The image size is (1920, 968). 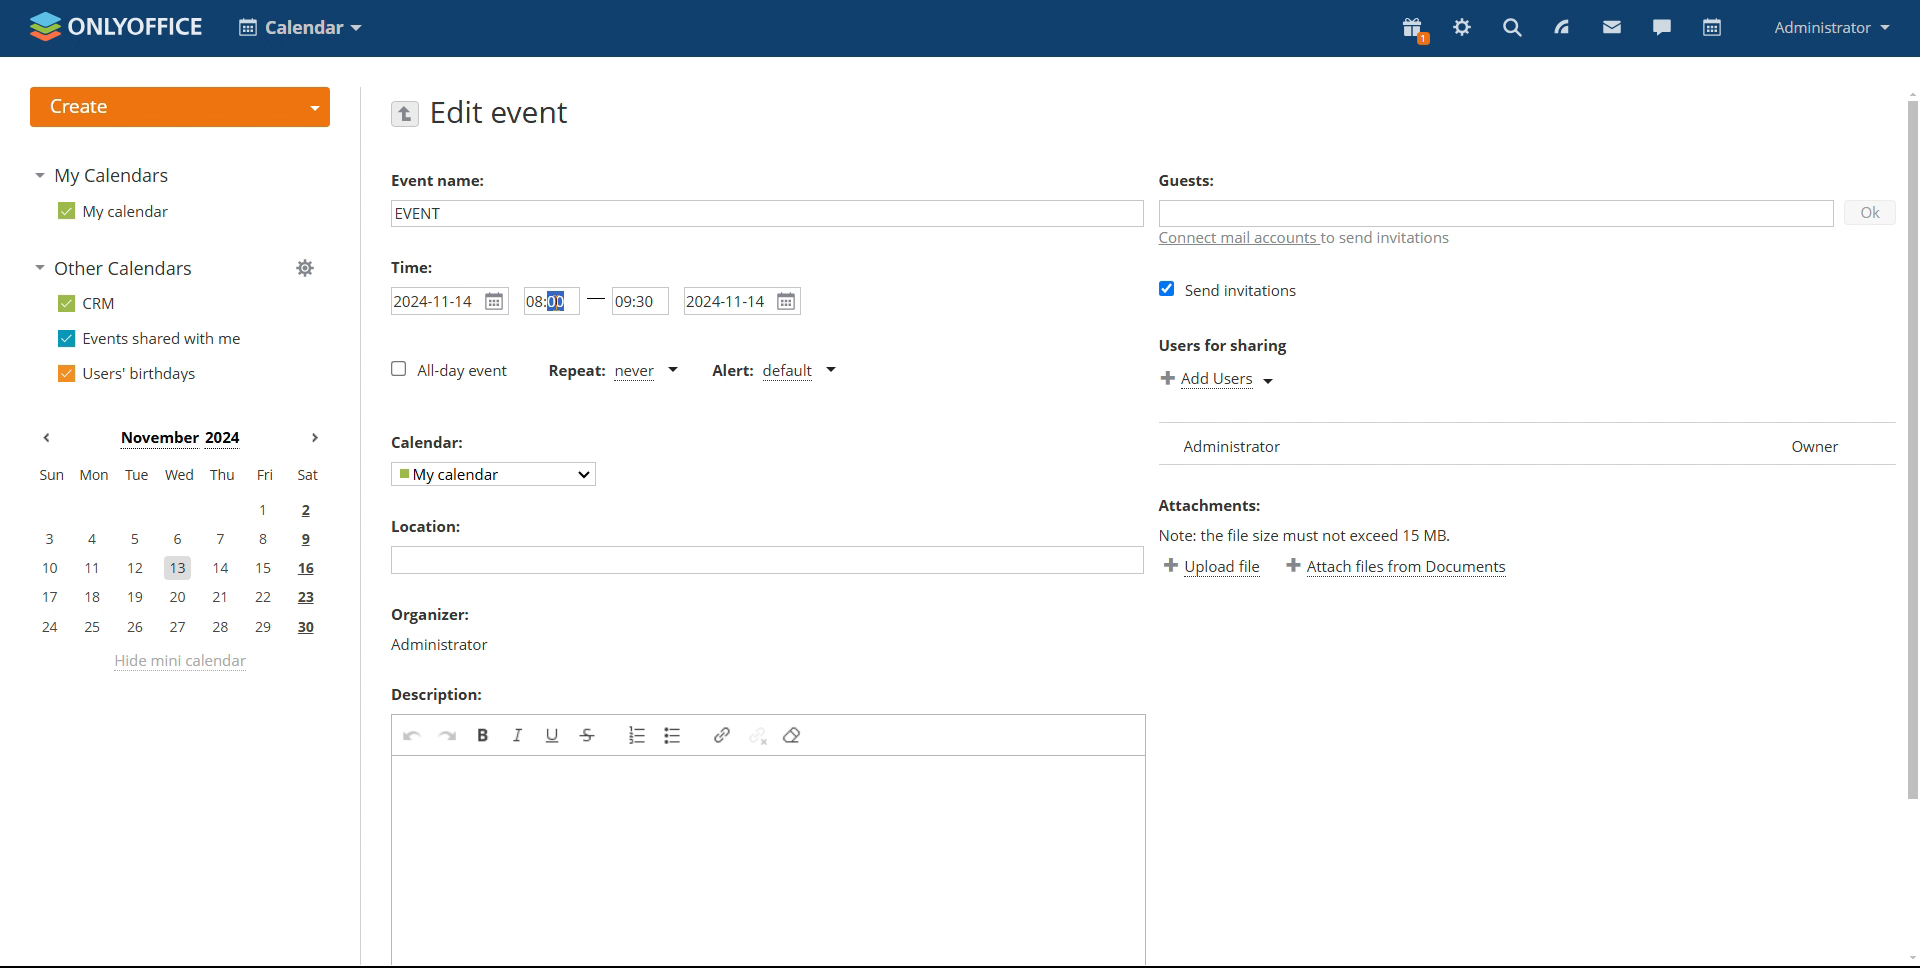 I want to click on editing starting time, so click(x=553, y=302).